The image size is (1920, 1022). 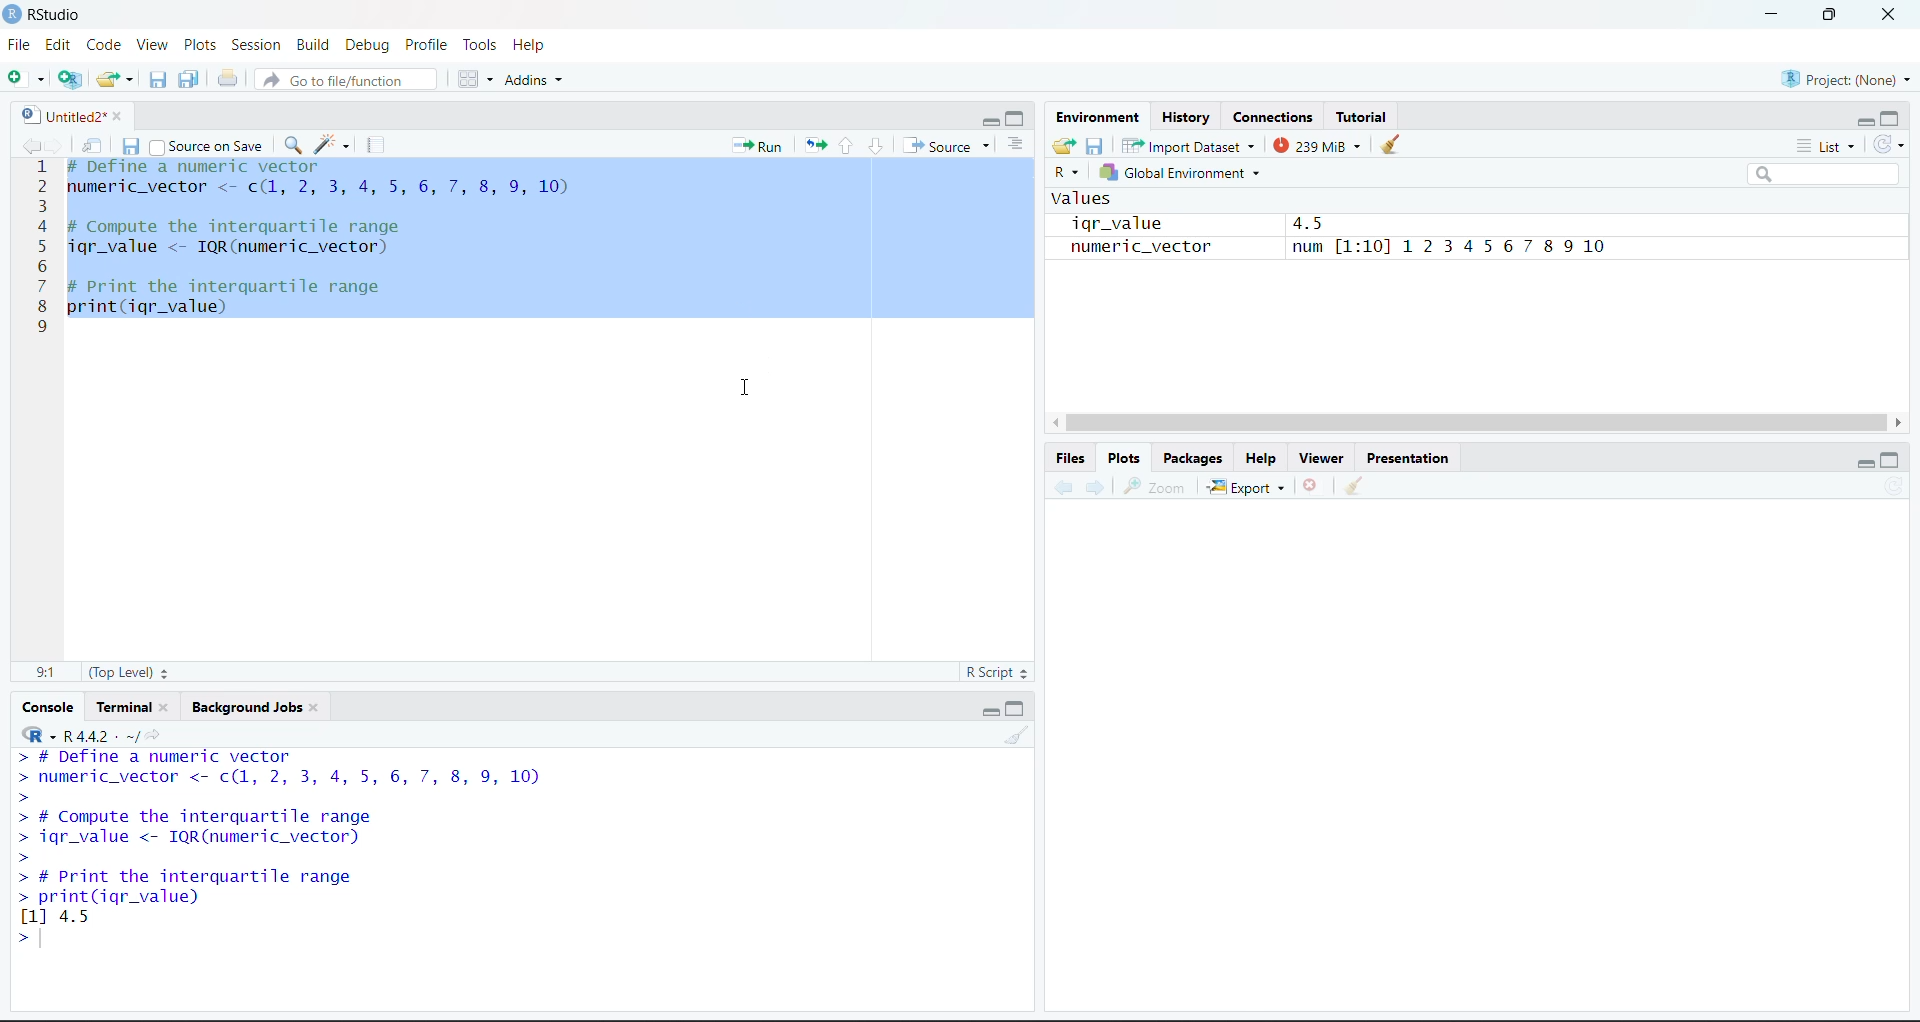 I want to click on Maximize, so click(x=1018, y=707).